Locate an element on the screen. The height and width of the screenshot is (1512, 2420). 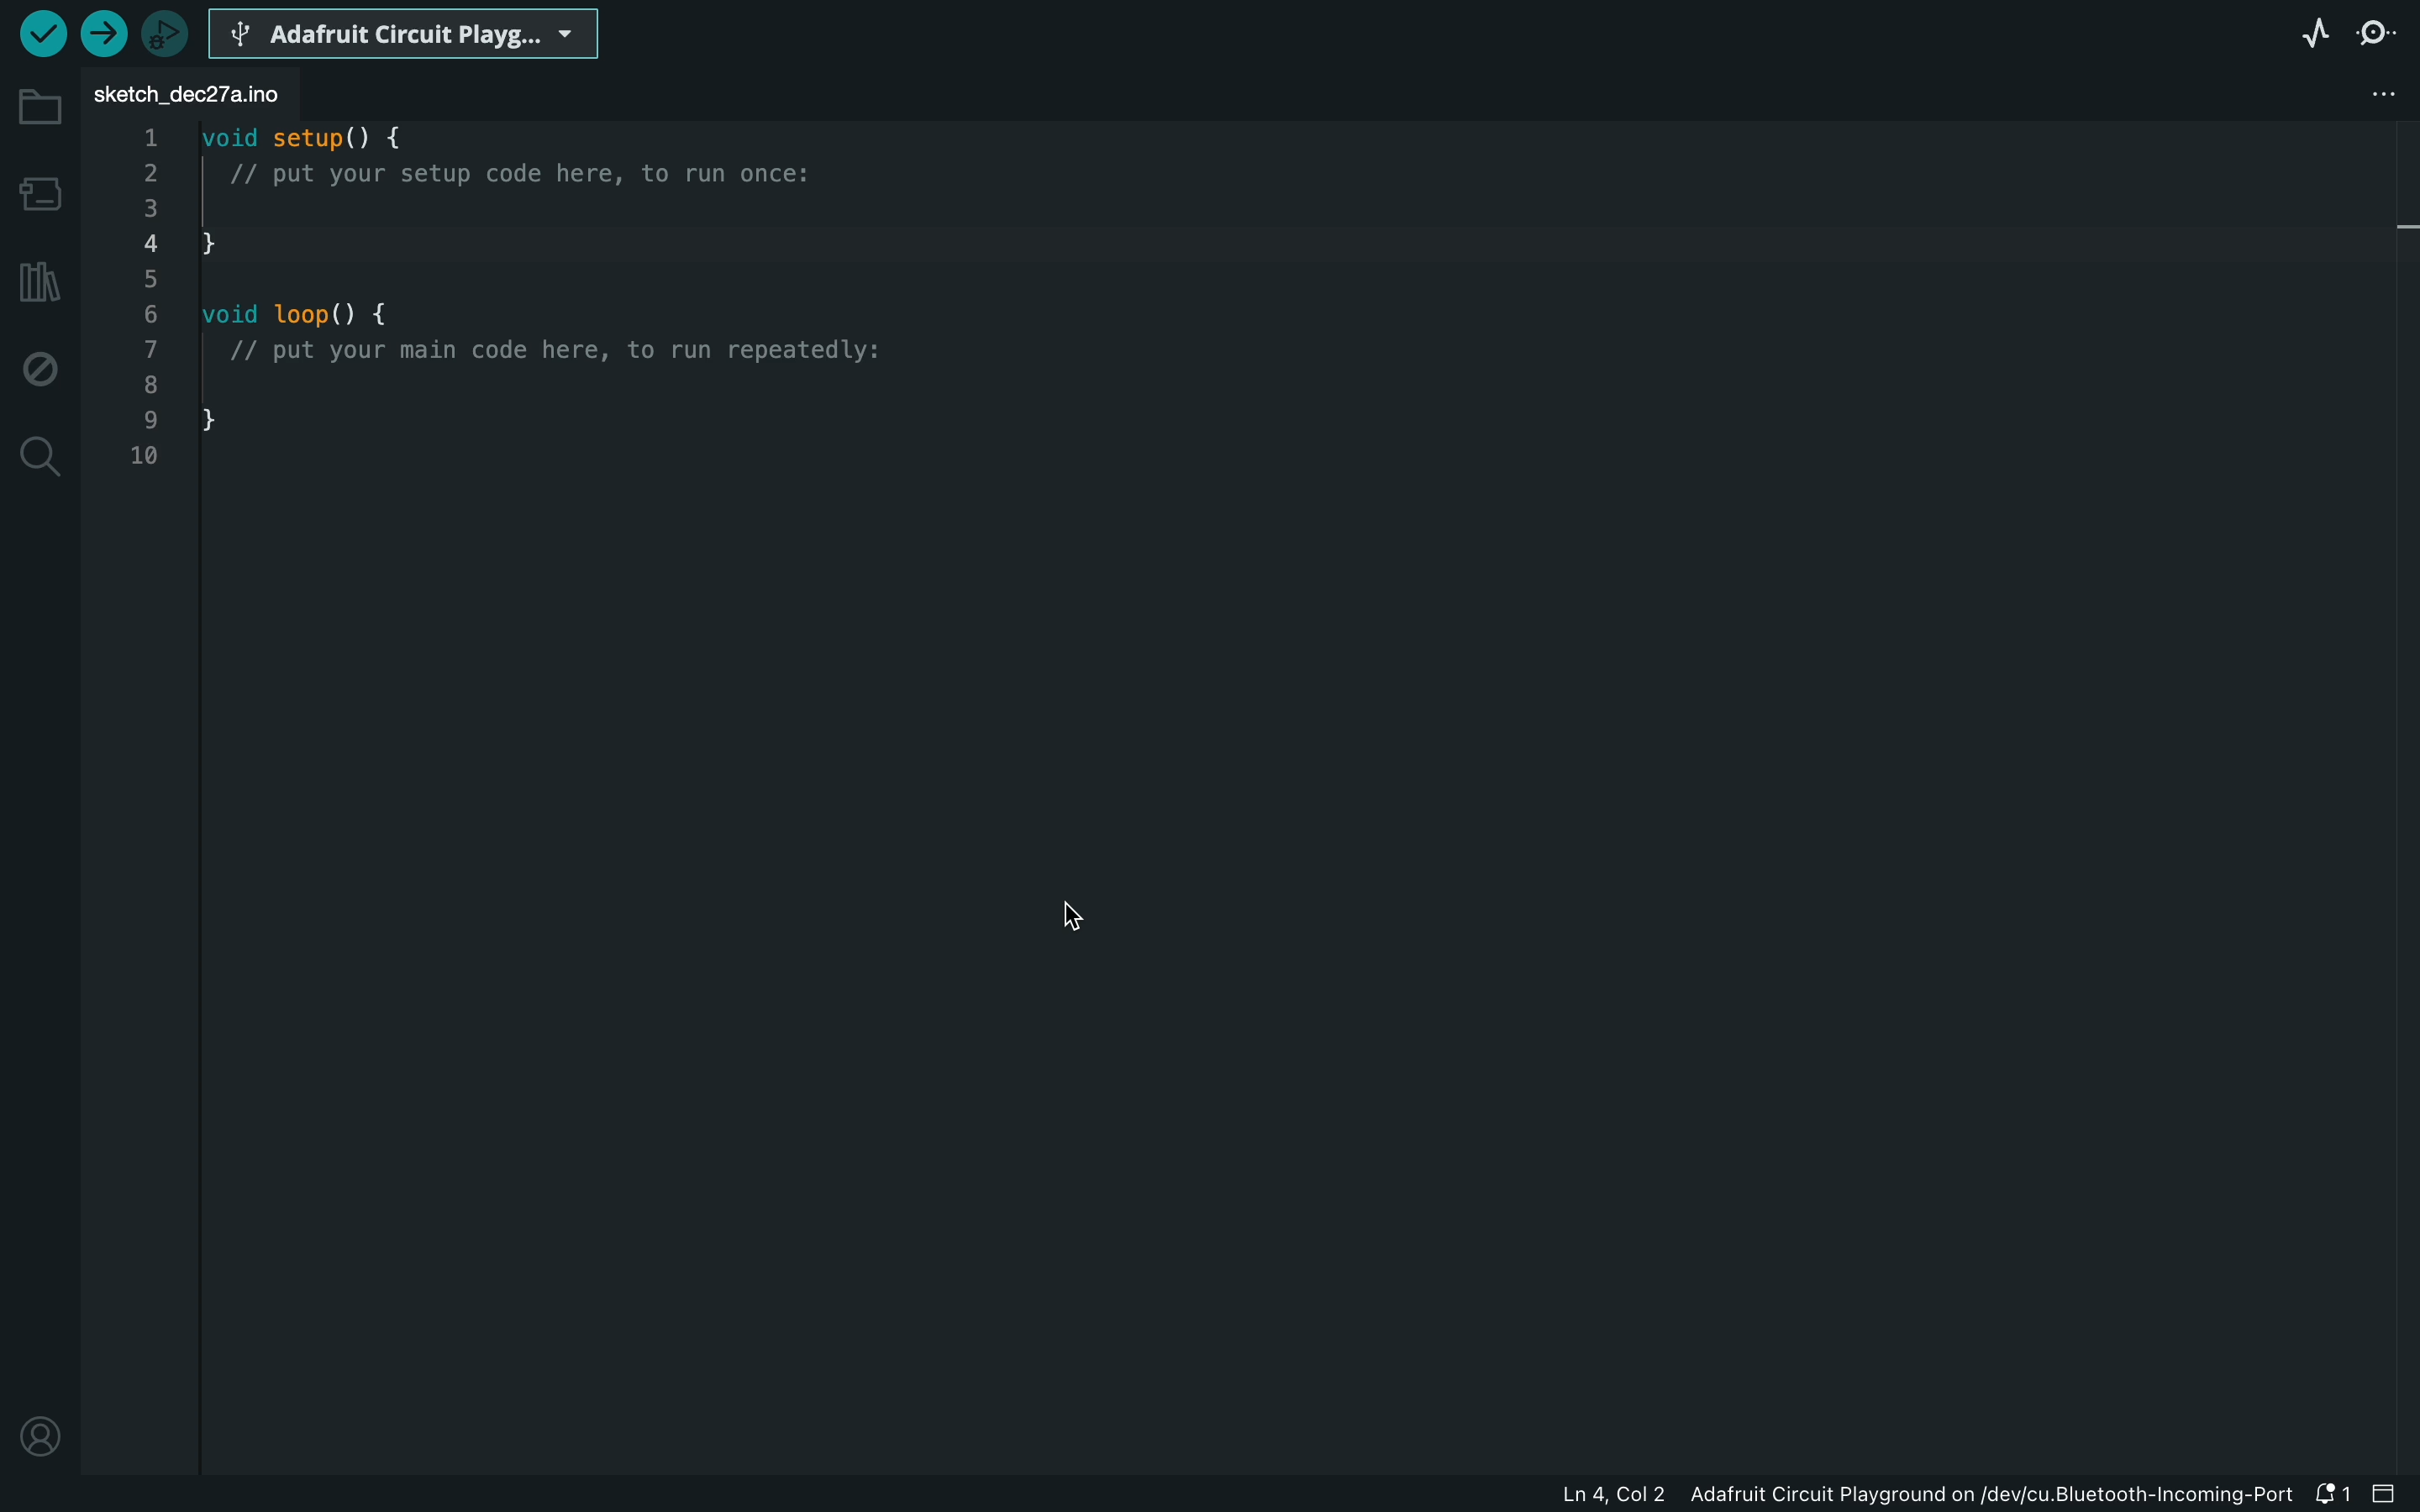
folder is located at coordinates (40, 108).